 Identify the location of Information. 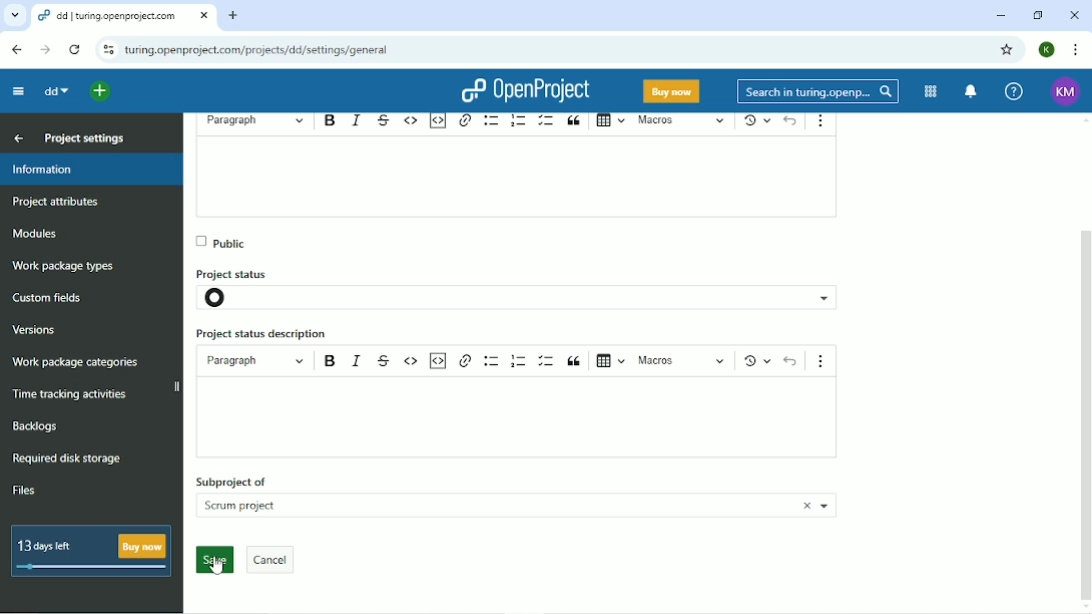
(91, 171).